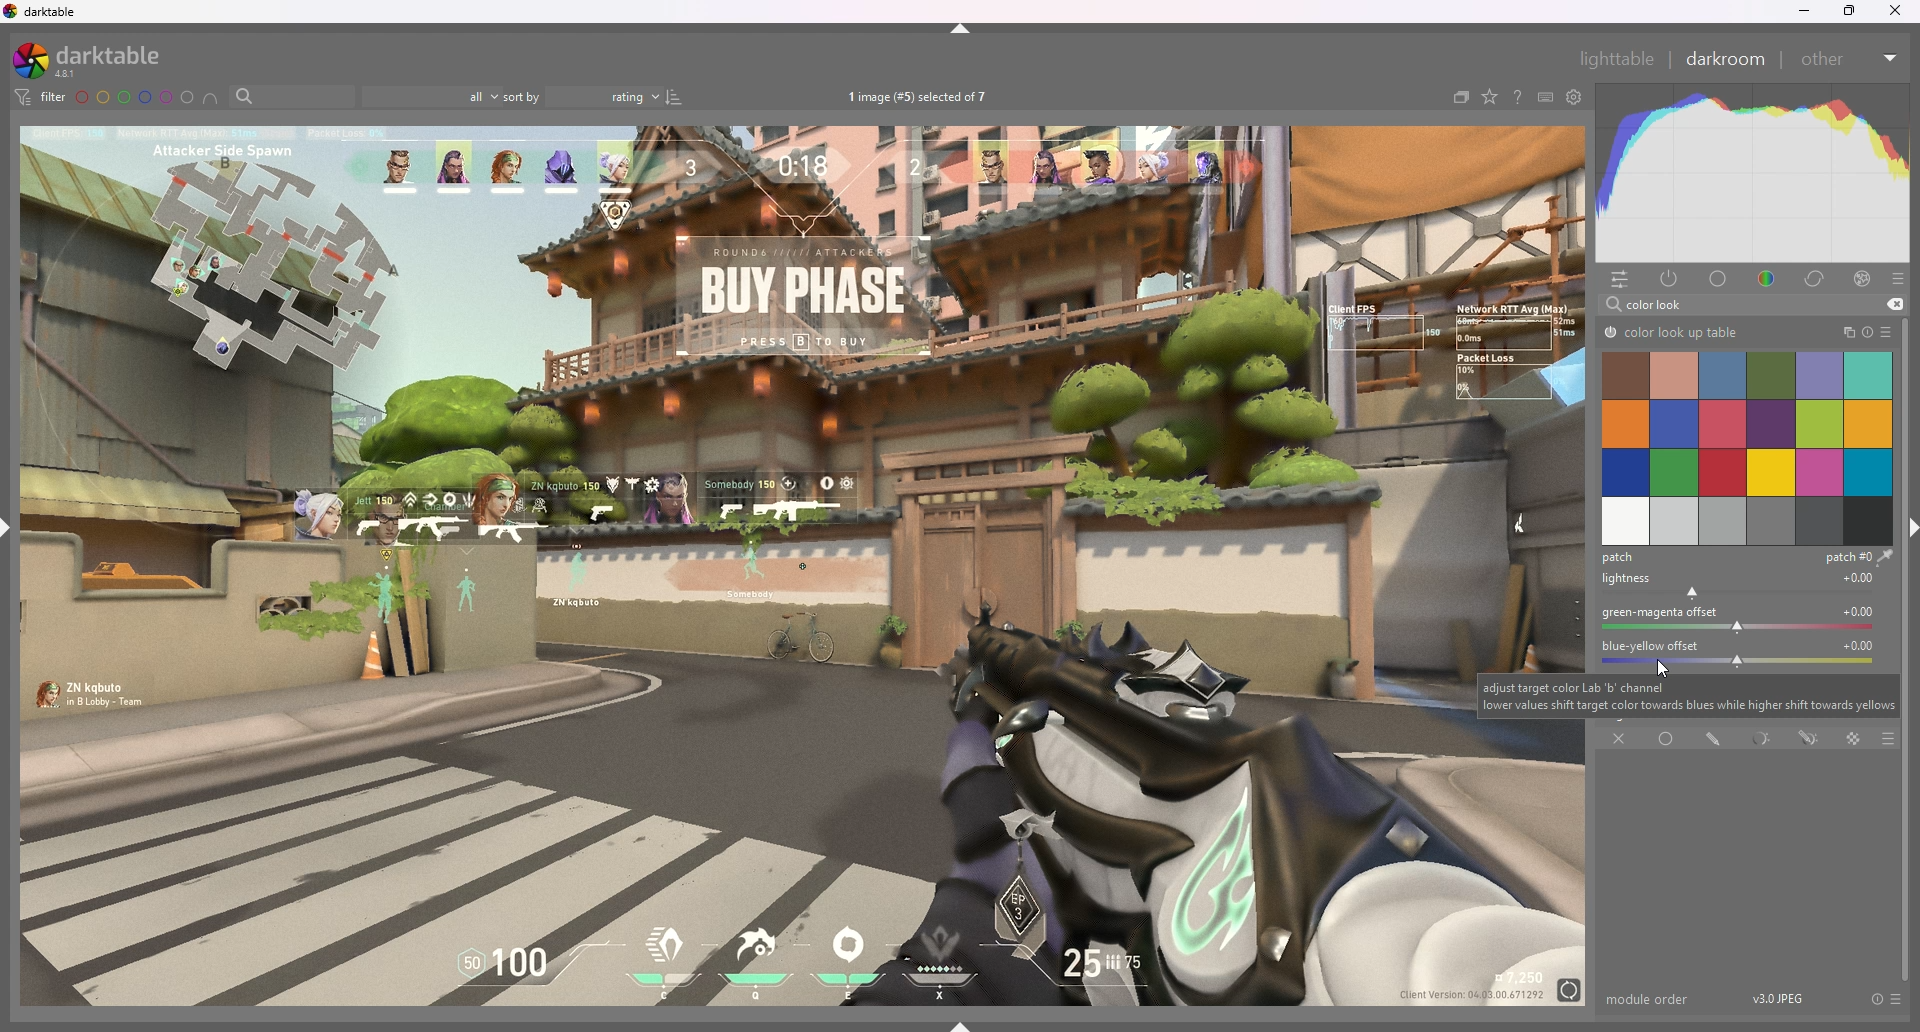 The height and width of the screenshot is (1032, 1920). What do you see at coordinates (1745, 557) in the screenshot?
I see `patch` at bounding box center [1745, 557].